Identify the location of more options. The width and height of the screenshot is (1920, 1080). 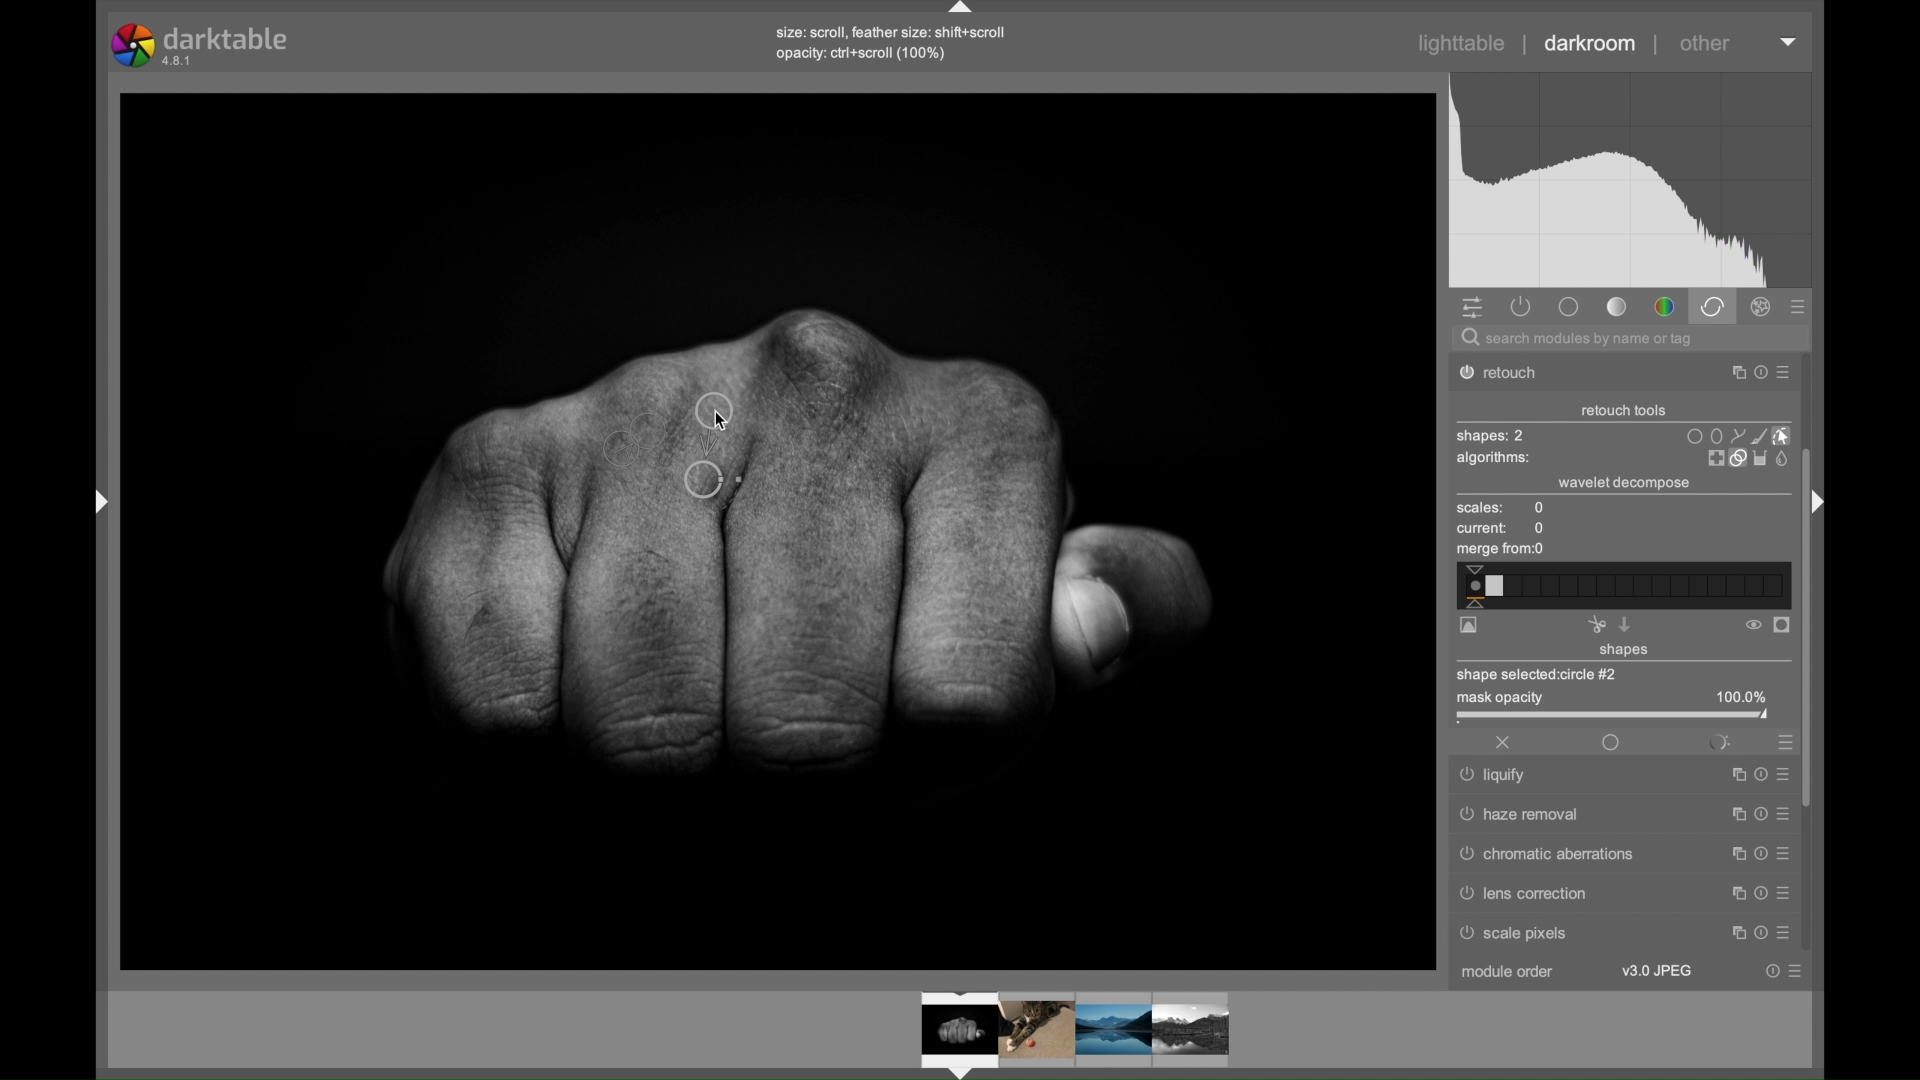
(1781, 813).